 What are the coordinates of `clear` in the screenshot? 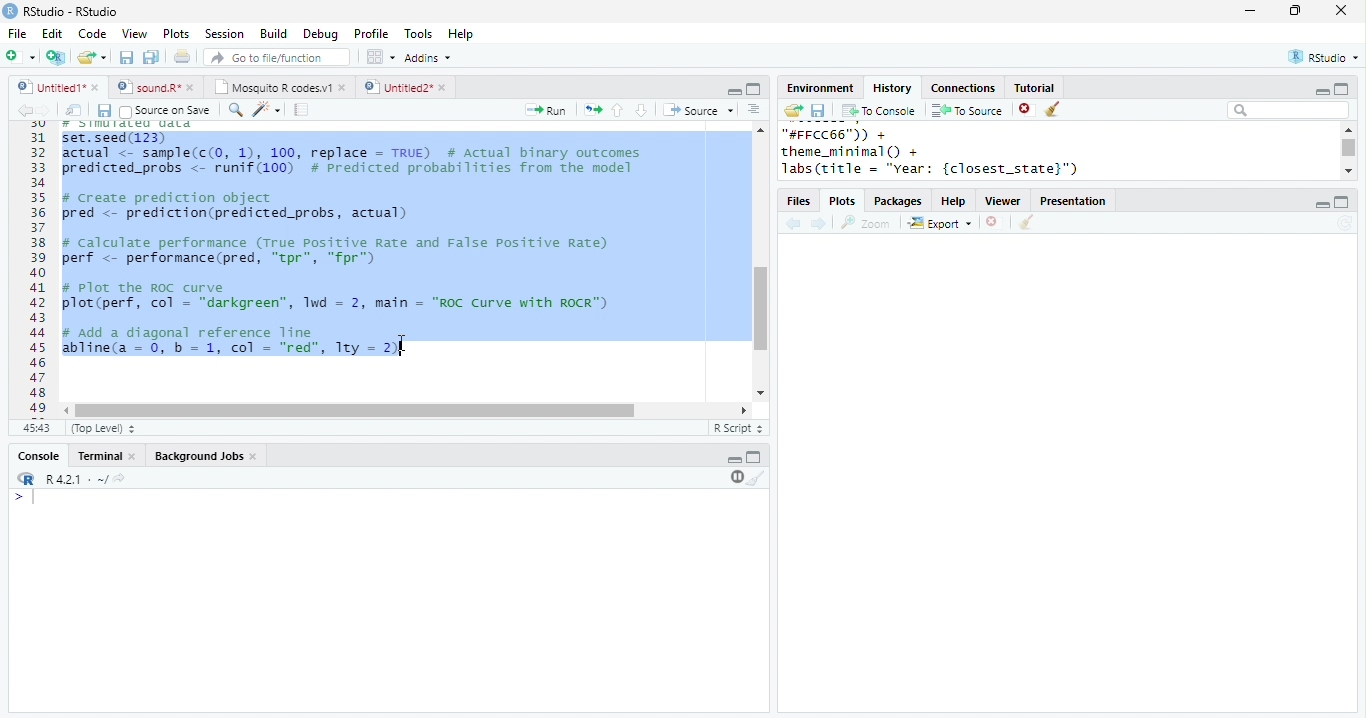 It's located at (1054, 110).